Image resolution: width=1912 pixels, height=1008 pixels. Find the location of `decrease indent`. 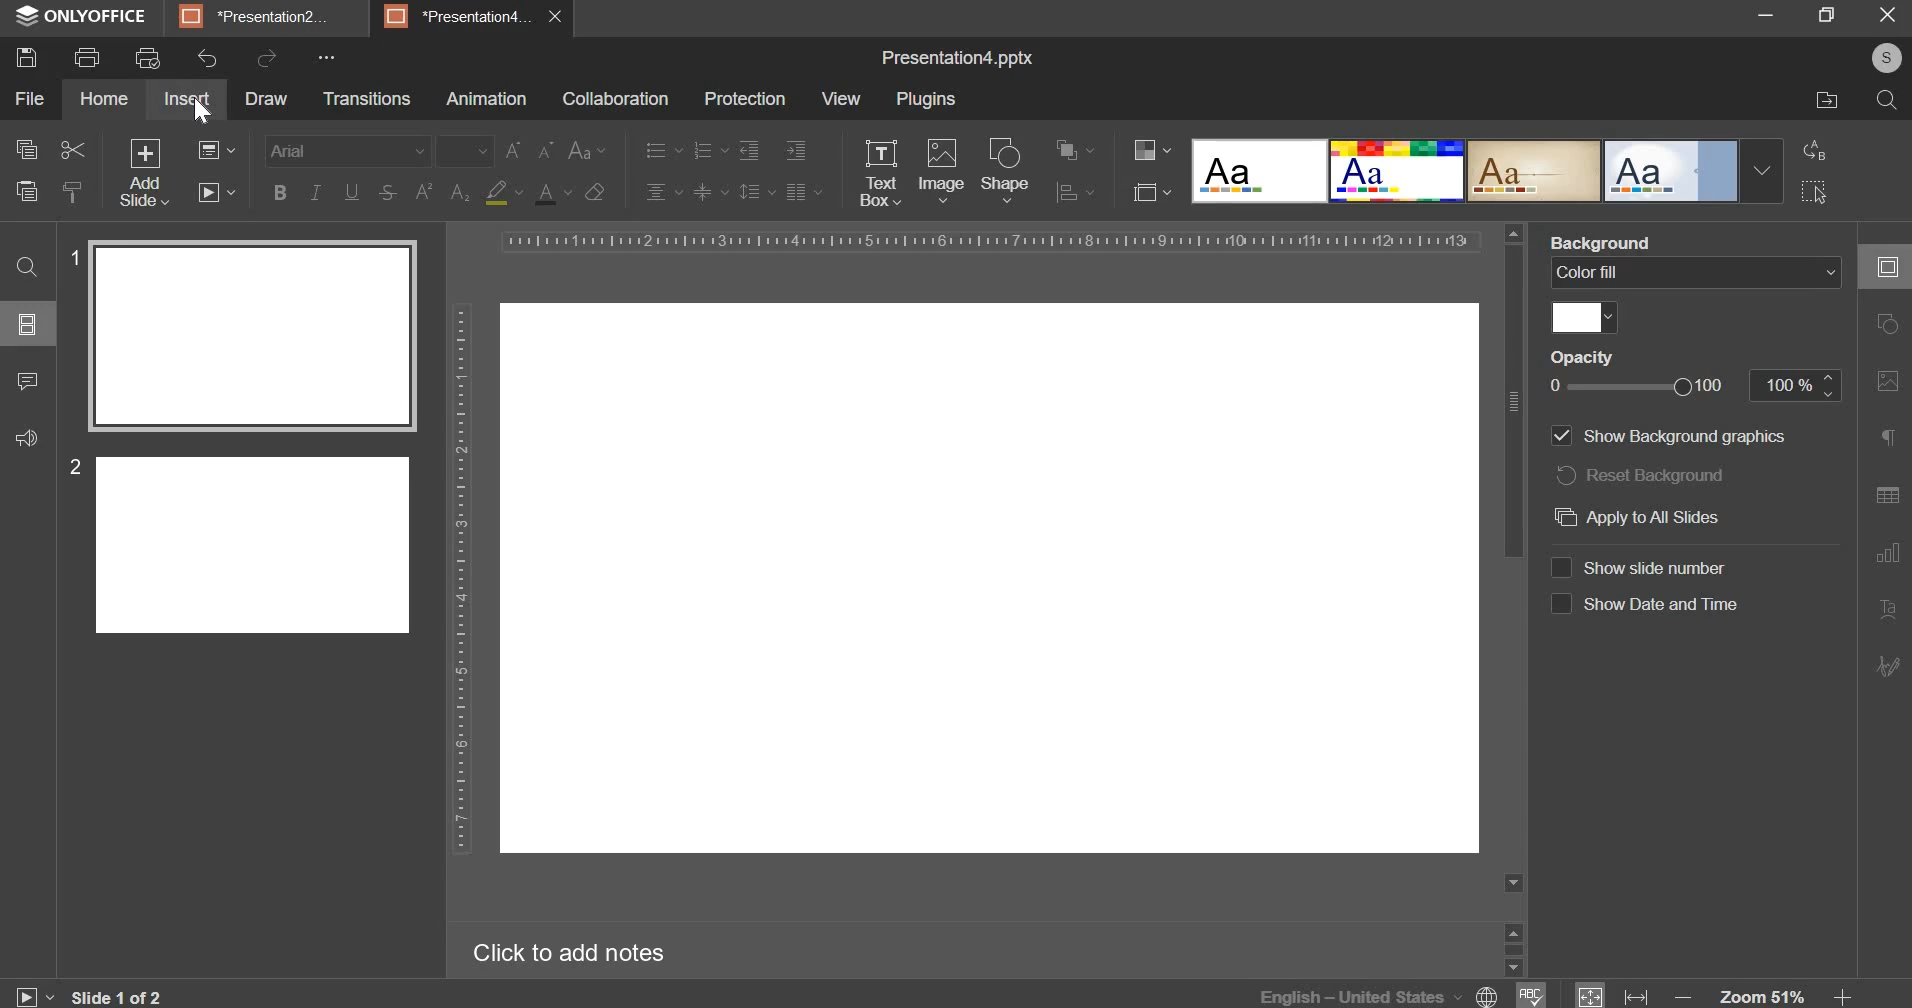

decrease indent is located at coordinates (747, 151).